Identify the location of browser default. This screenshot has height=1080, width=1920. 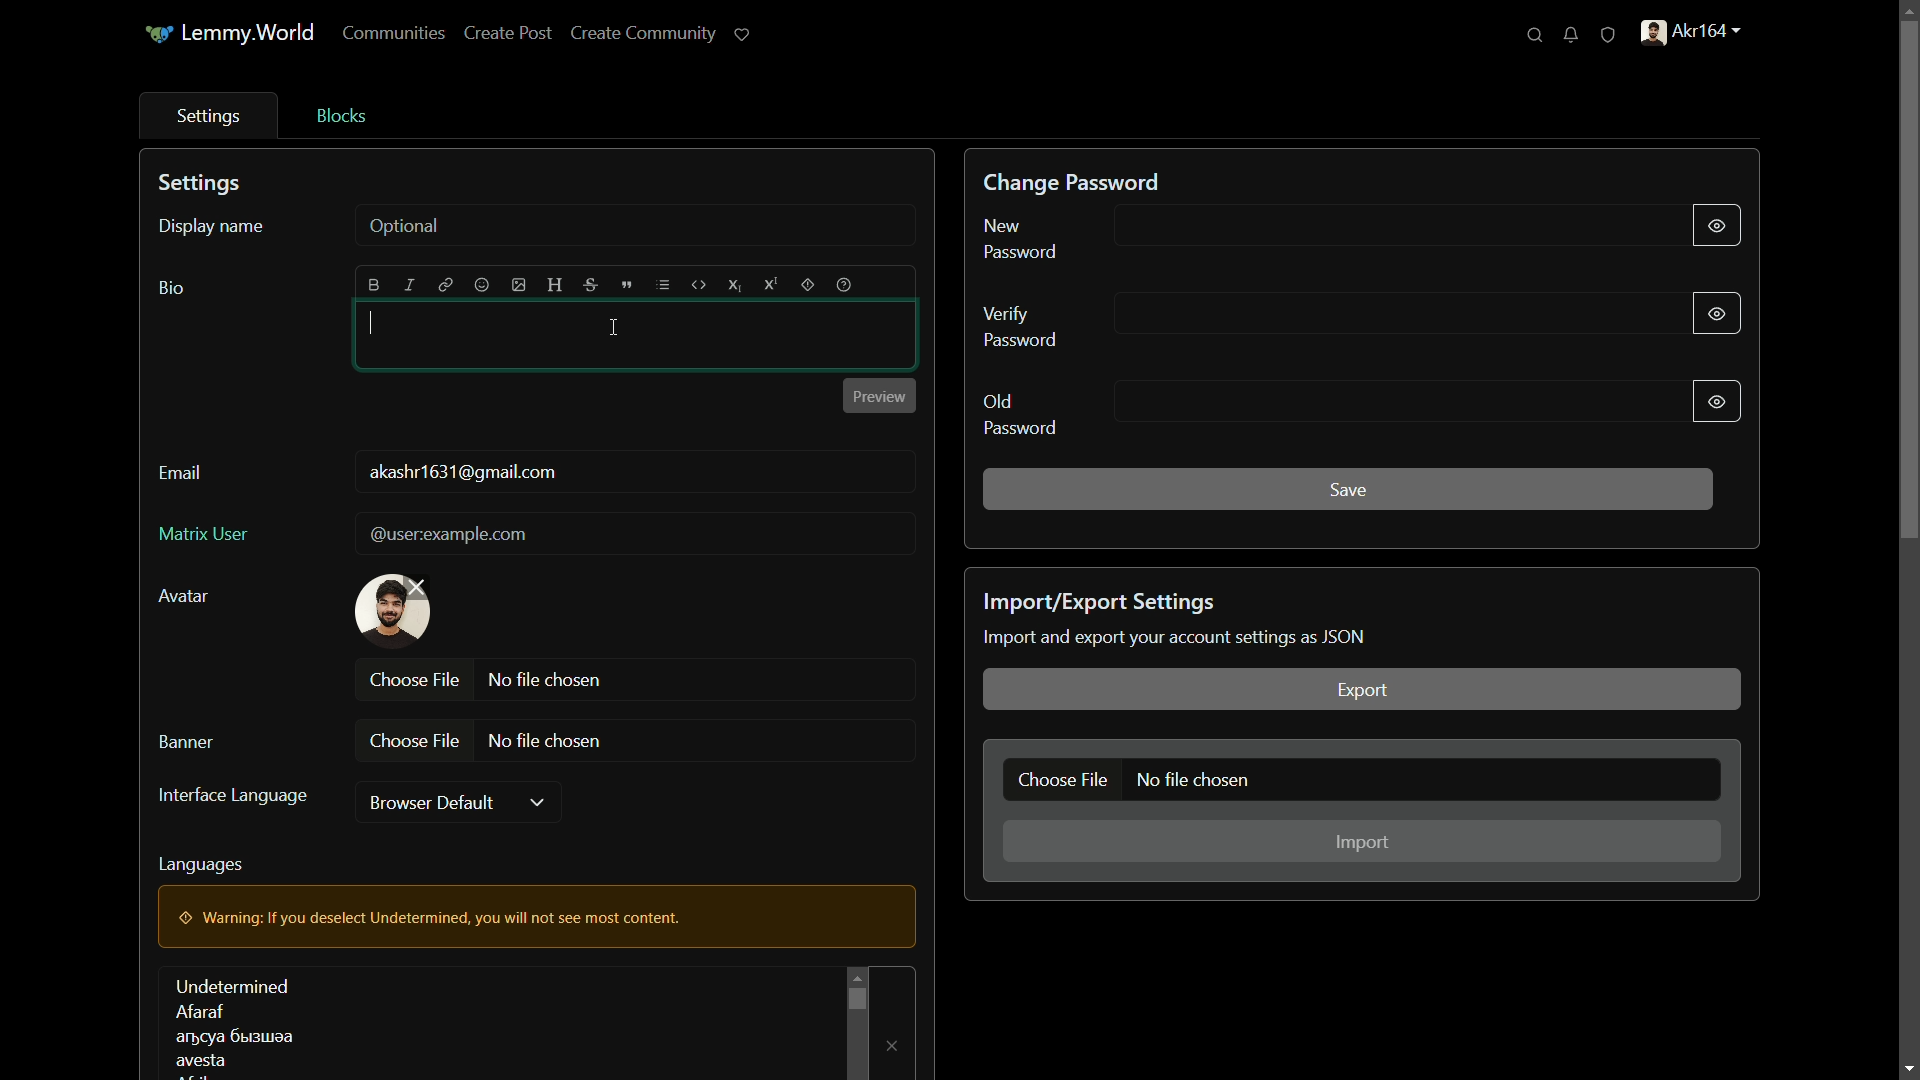
(429, 802).